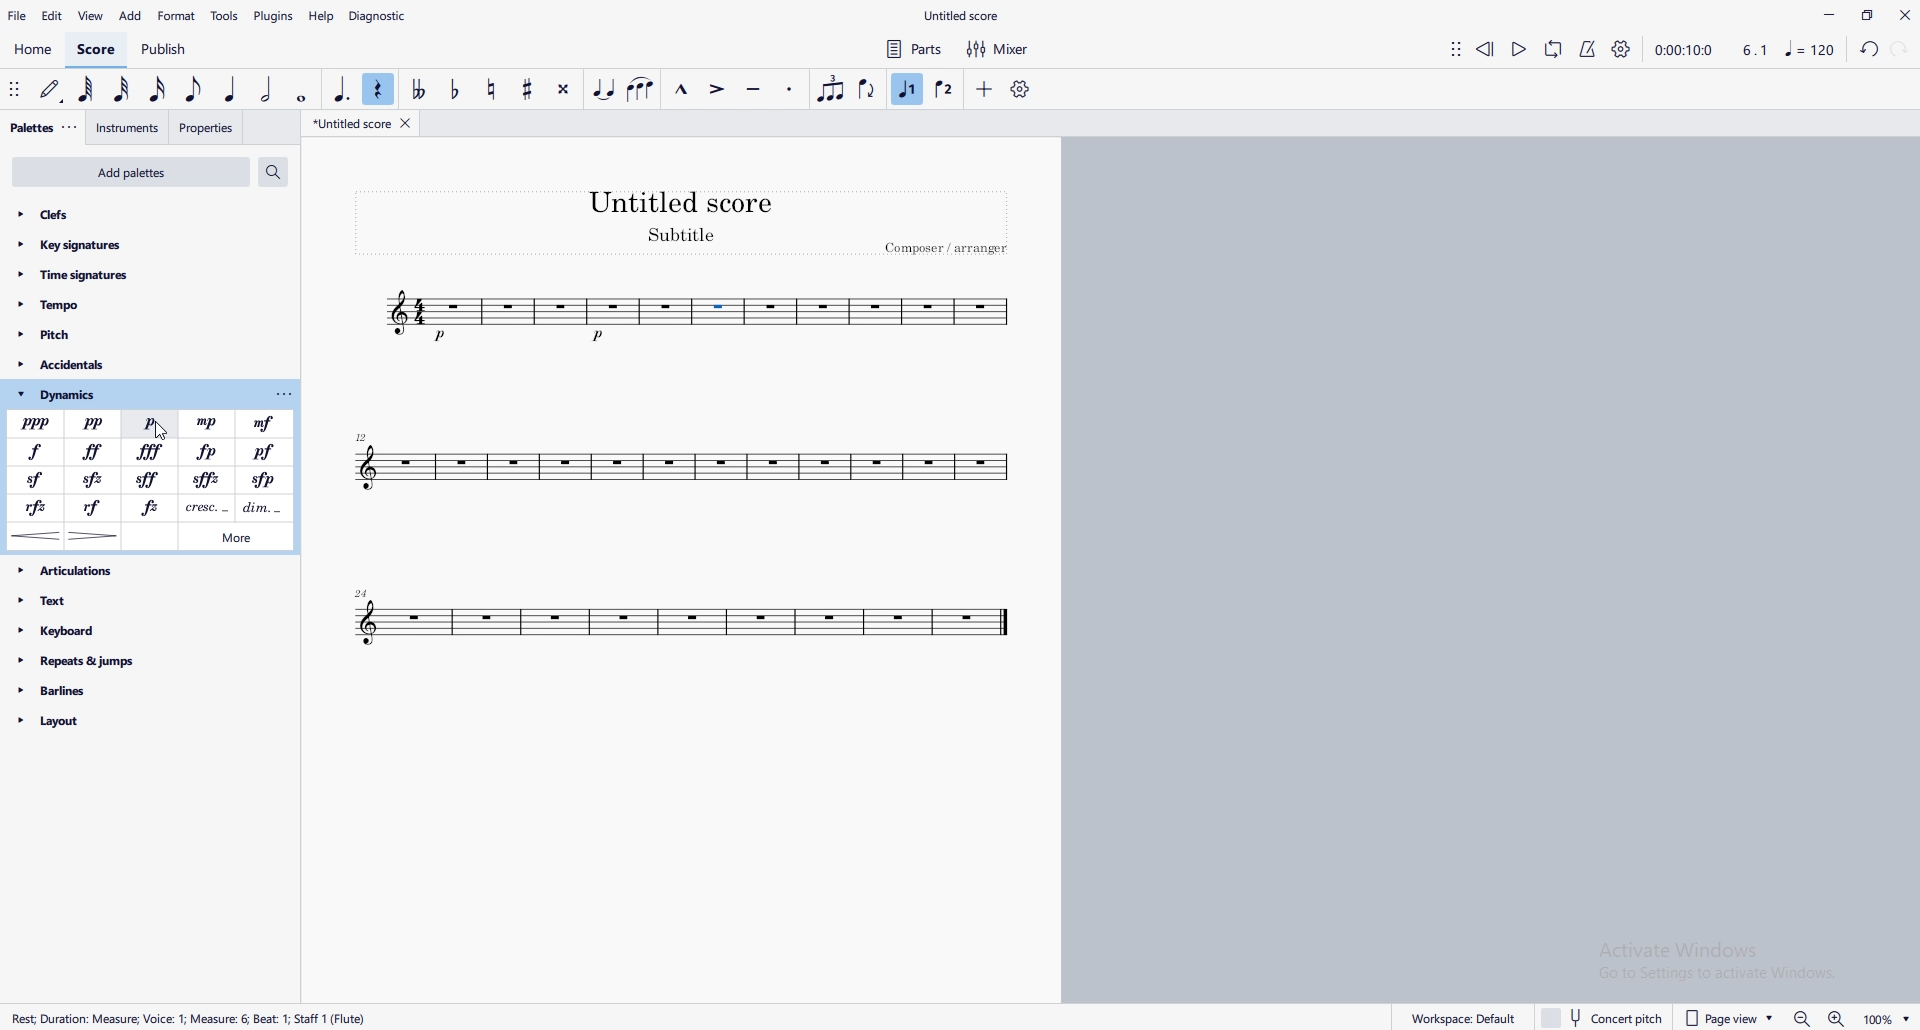 Image resolution: width=1920 pixels, height=1030 pixels. Describe the element at coordinates (604, 91) in the screenshot. I see `tie` at that location.